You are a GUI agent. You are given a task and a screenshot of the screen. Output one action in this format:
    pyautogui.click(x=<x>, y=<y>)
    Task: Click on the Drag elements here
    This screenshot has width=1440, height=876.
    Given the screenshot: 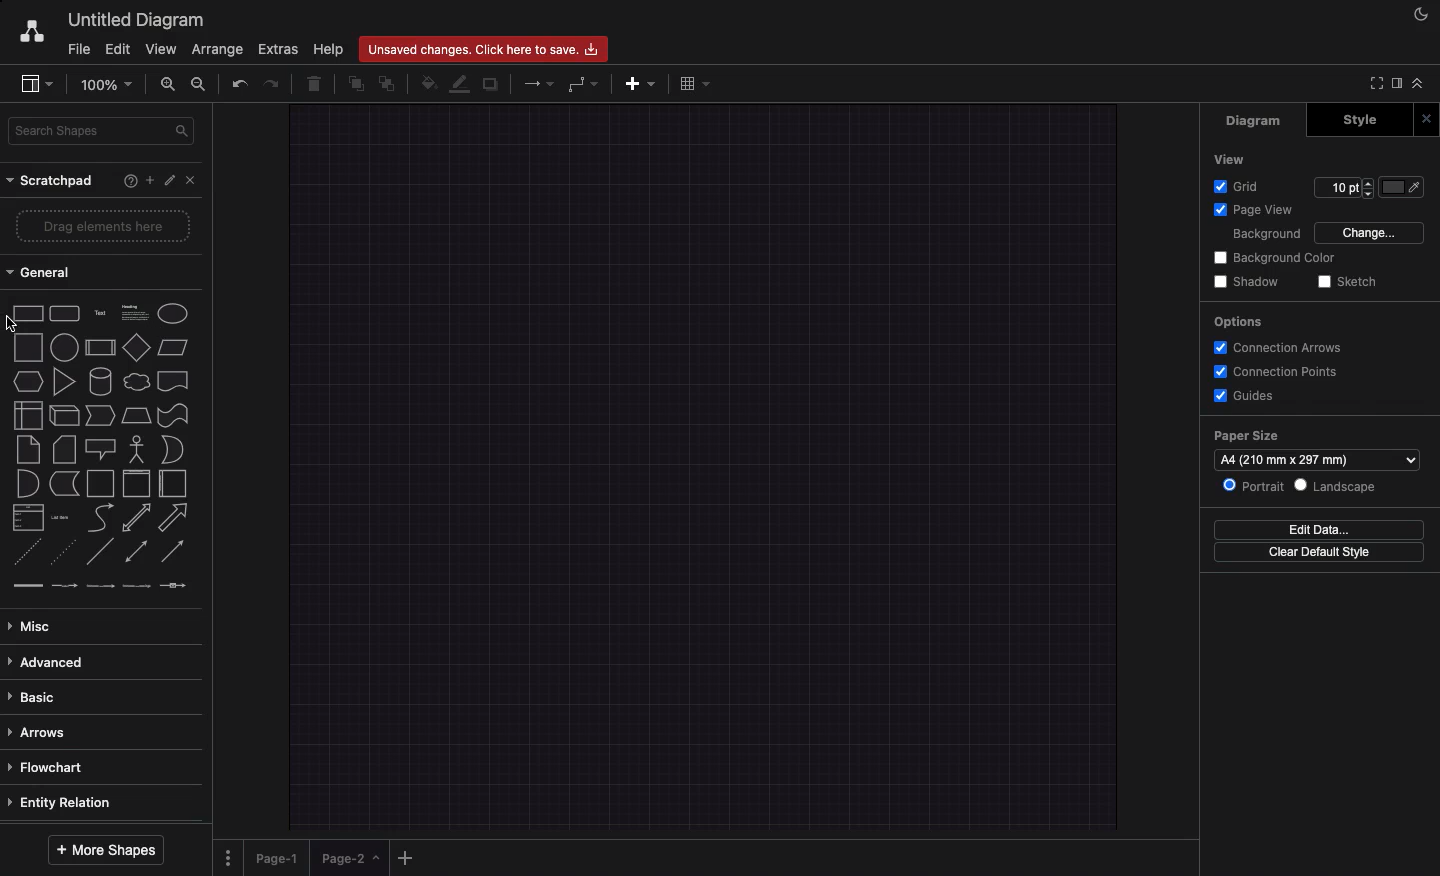 What is the action you would take?
    pyautogui.click(x=105, y=227)
    